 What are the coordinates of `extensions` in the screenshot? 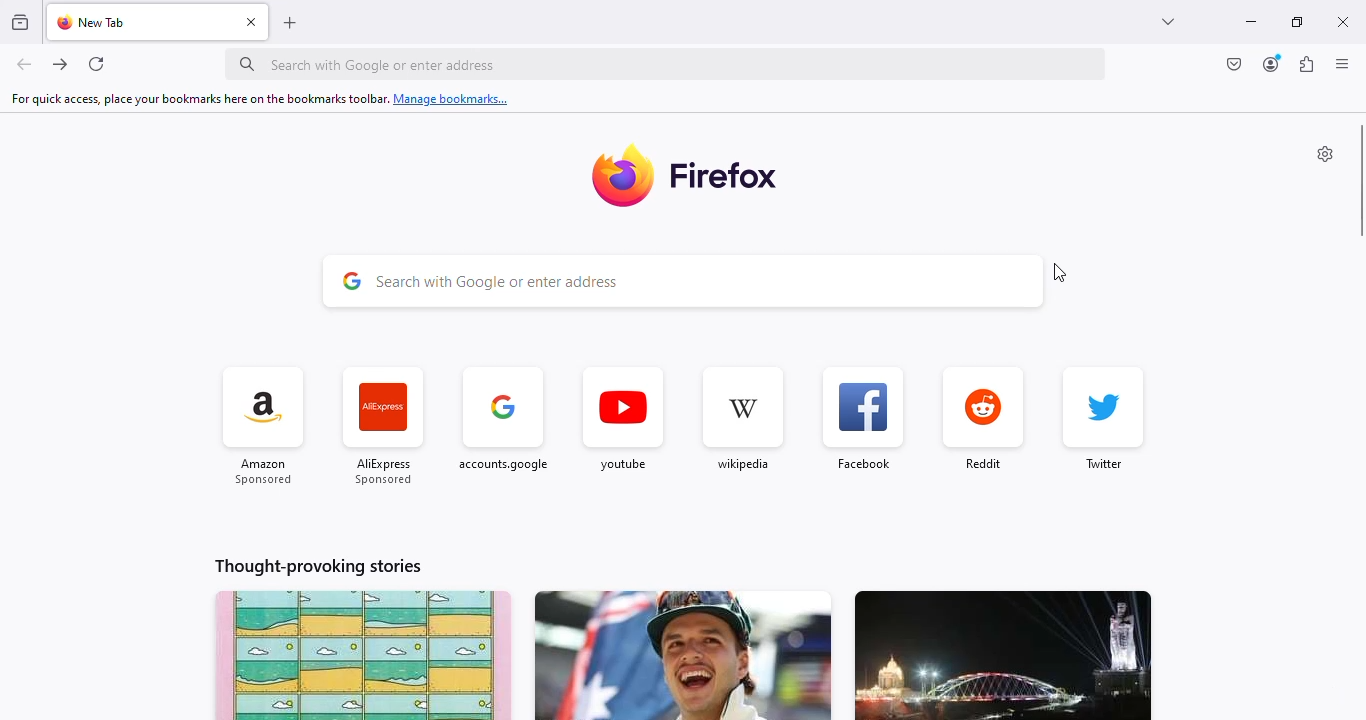 It's located at (1306, 63).